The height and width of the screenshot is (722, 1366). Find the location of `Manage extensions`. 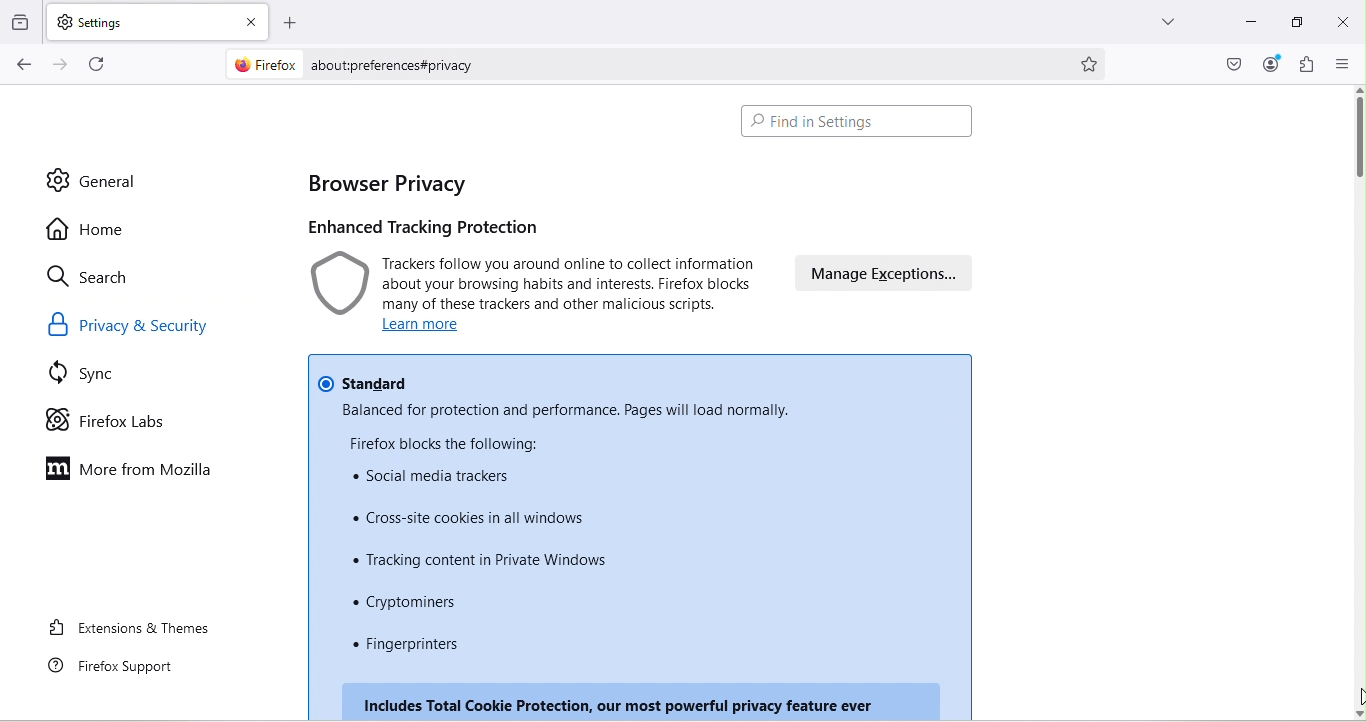

Manage extensions is located at coordinates (879, 277).